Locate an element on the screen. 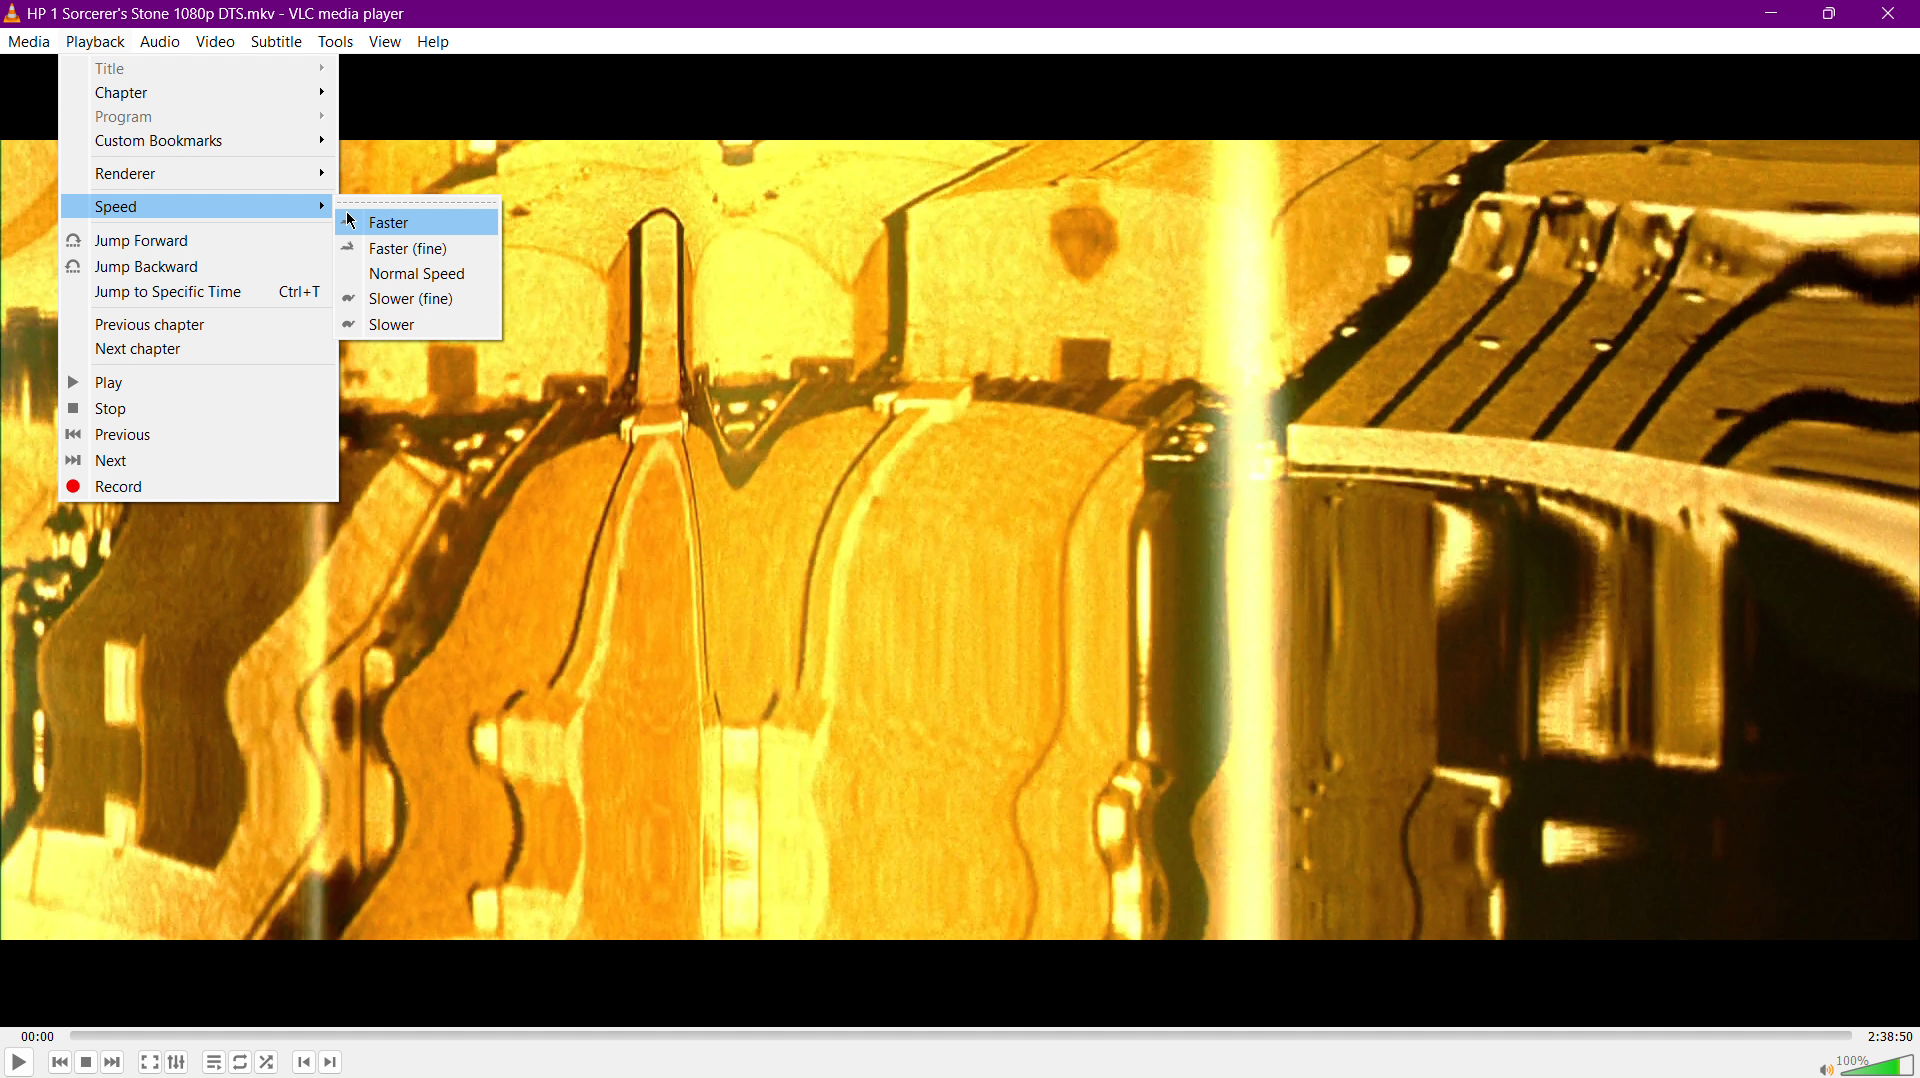 Image resolution: width=1920 pixels, height=1078 pixels. Slower is located at coordinates (398, 325).